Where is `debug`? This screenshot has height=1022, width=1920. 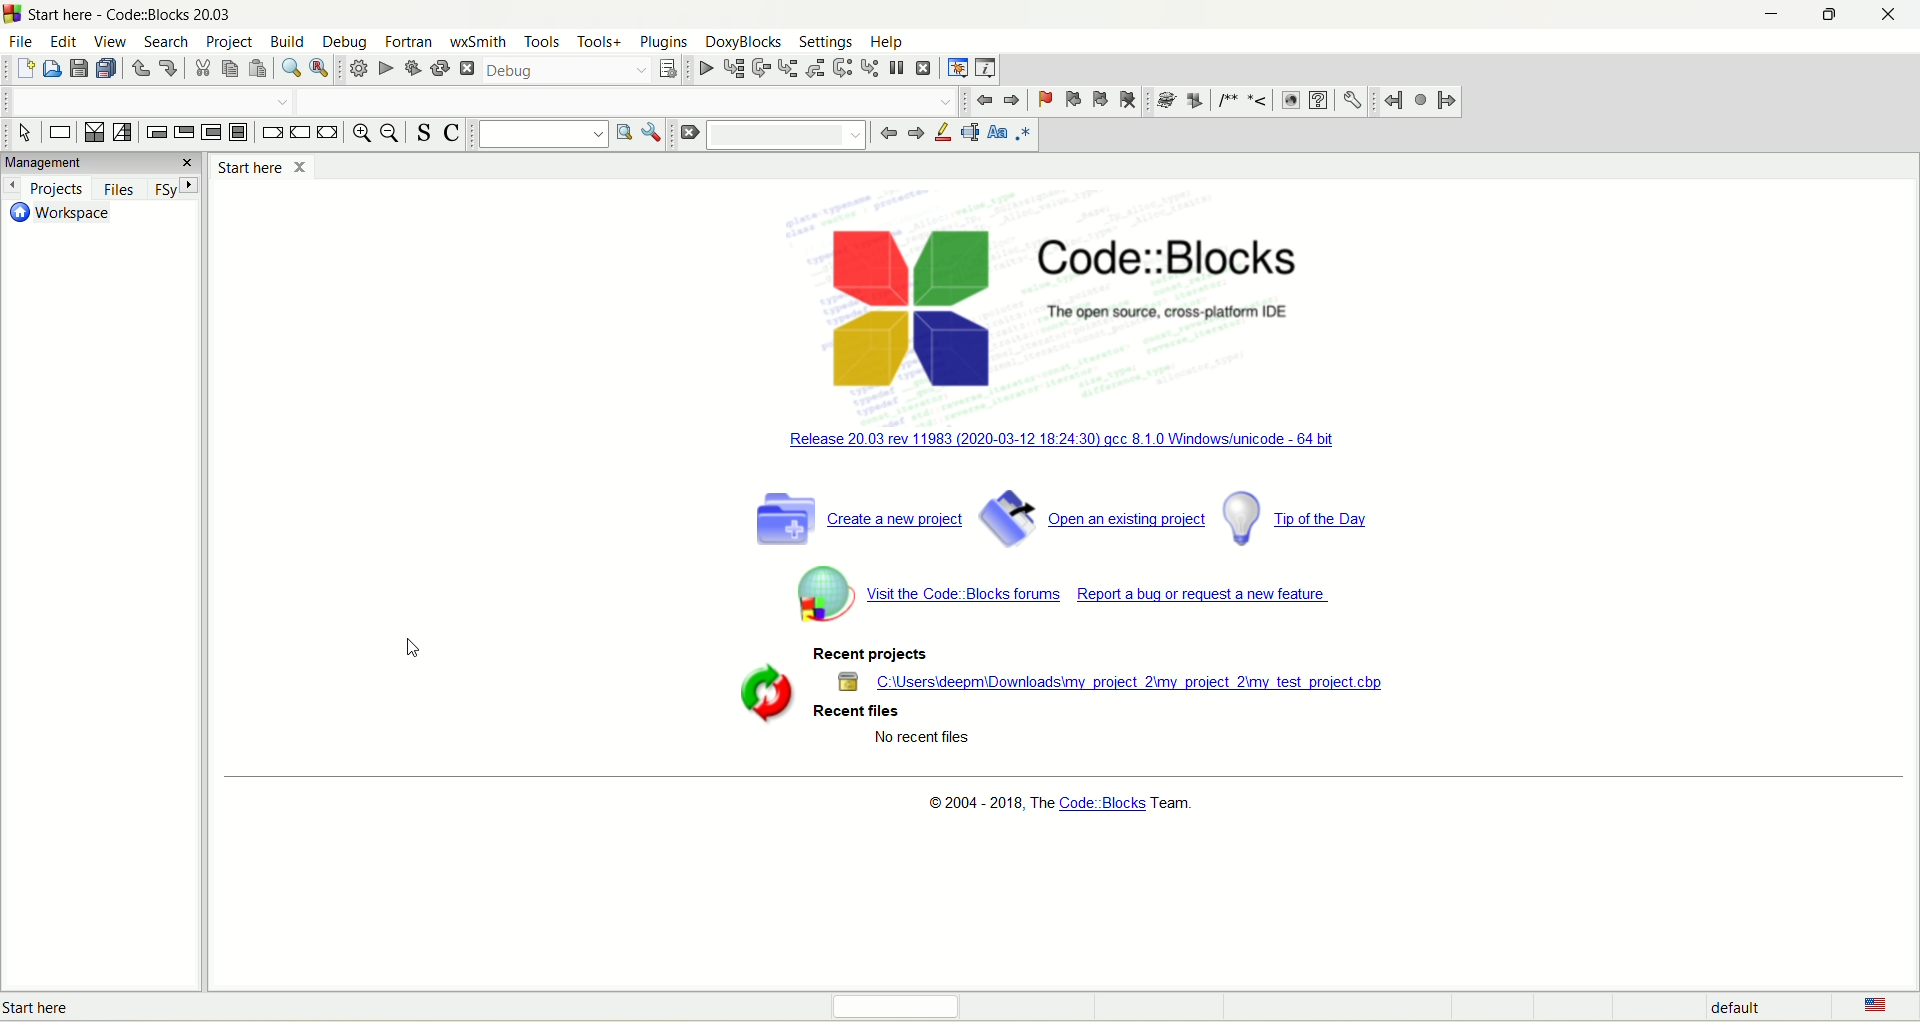 debug is located at coordinates (352, 43).